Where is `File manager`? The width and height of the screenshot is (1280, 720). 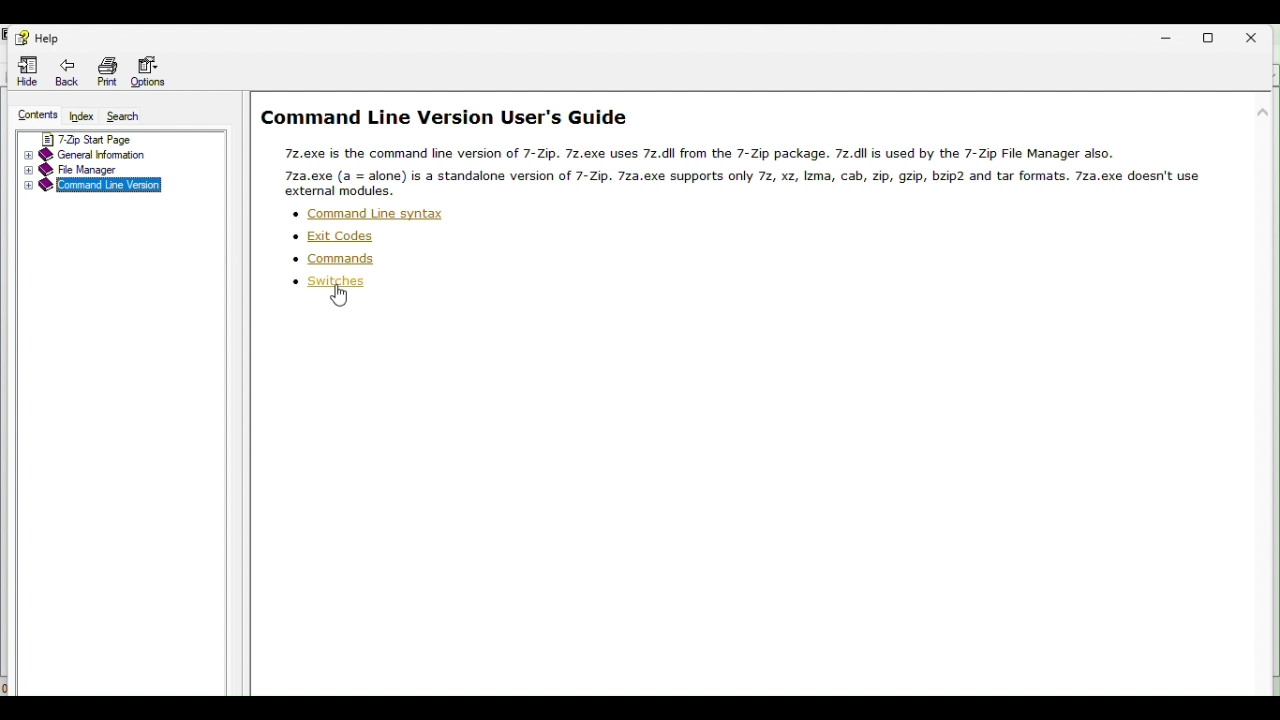
File manager is located at coordinates (124, 171).